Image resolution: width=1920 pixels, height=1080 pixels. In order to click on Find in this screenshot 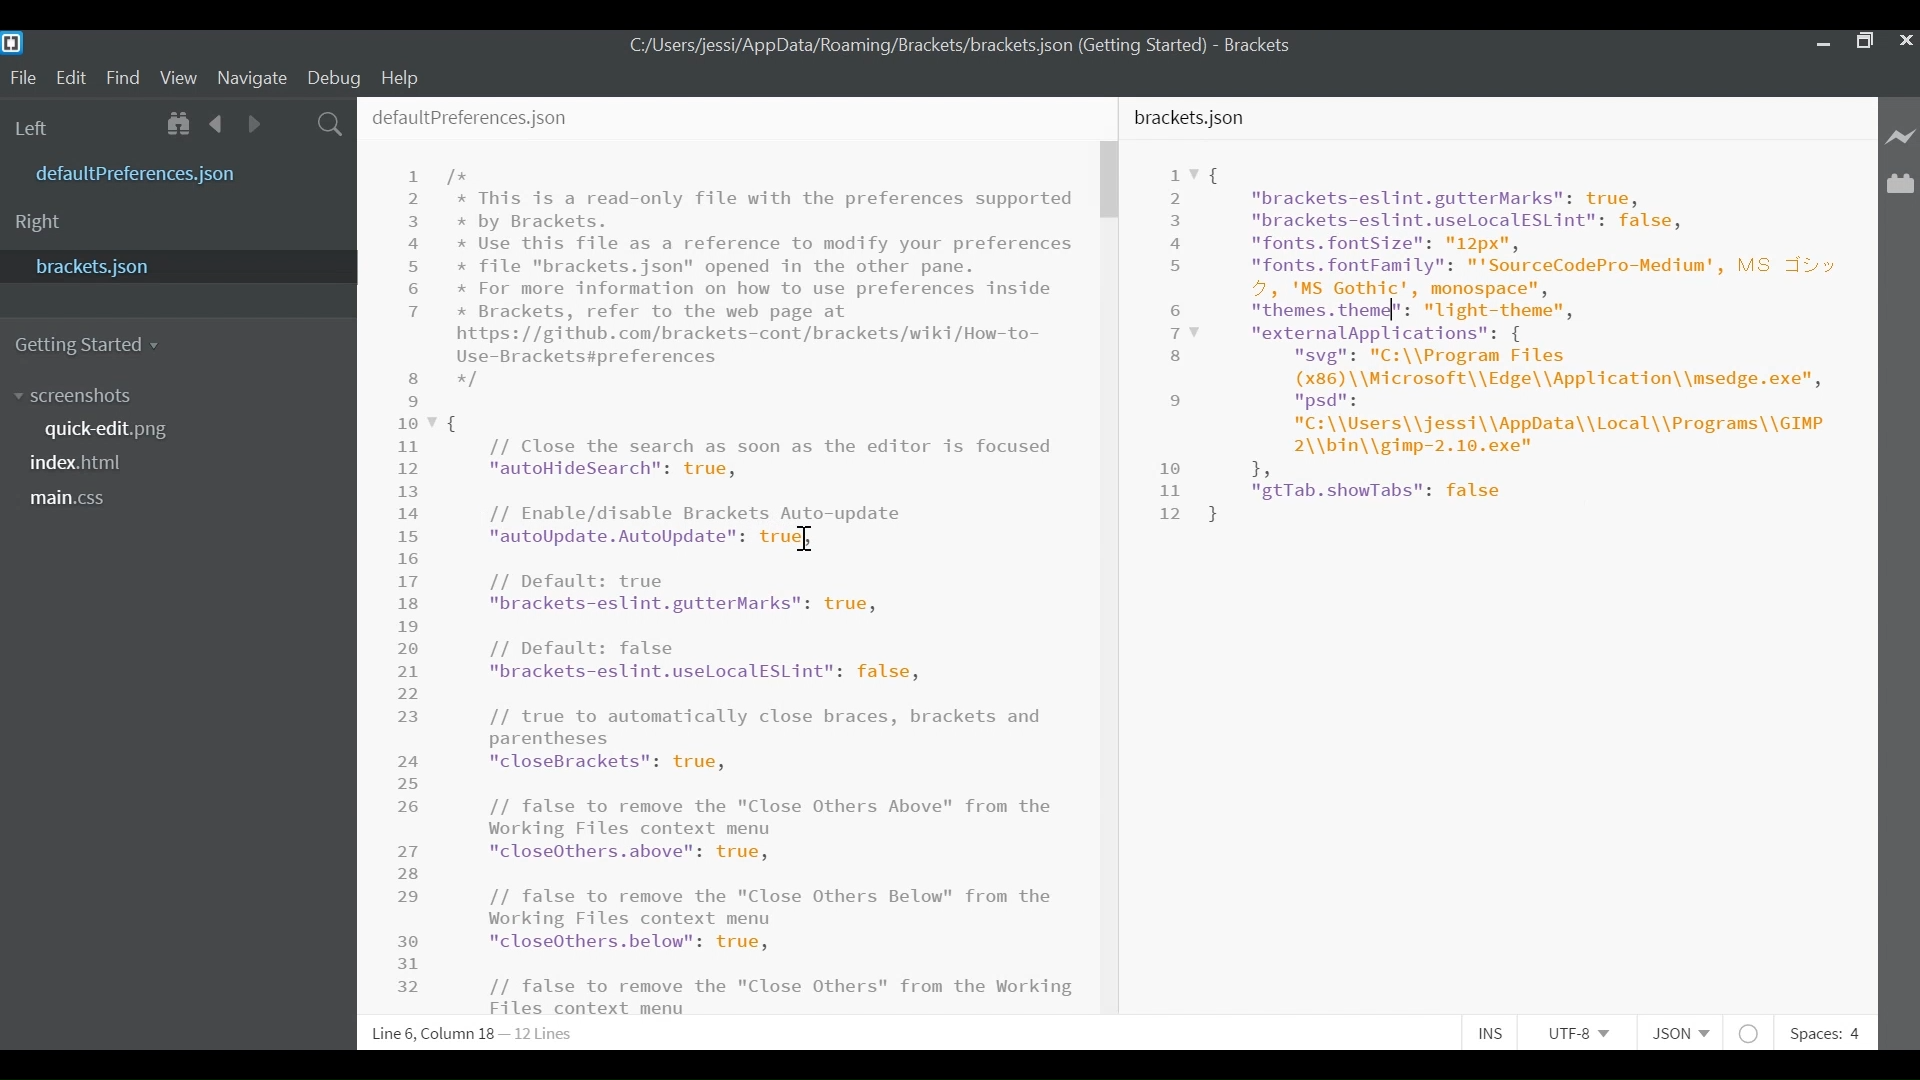, I will do `click(123, 77)`.